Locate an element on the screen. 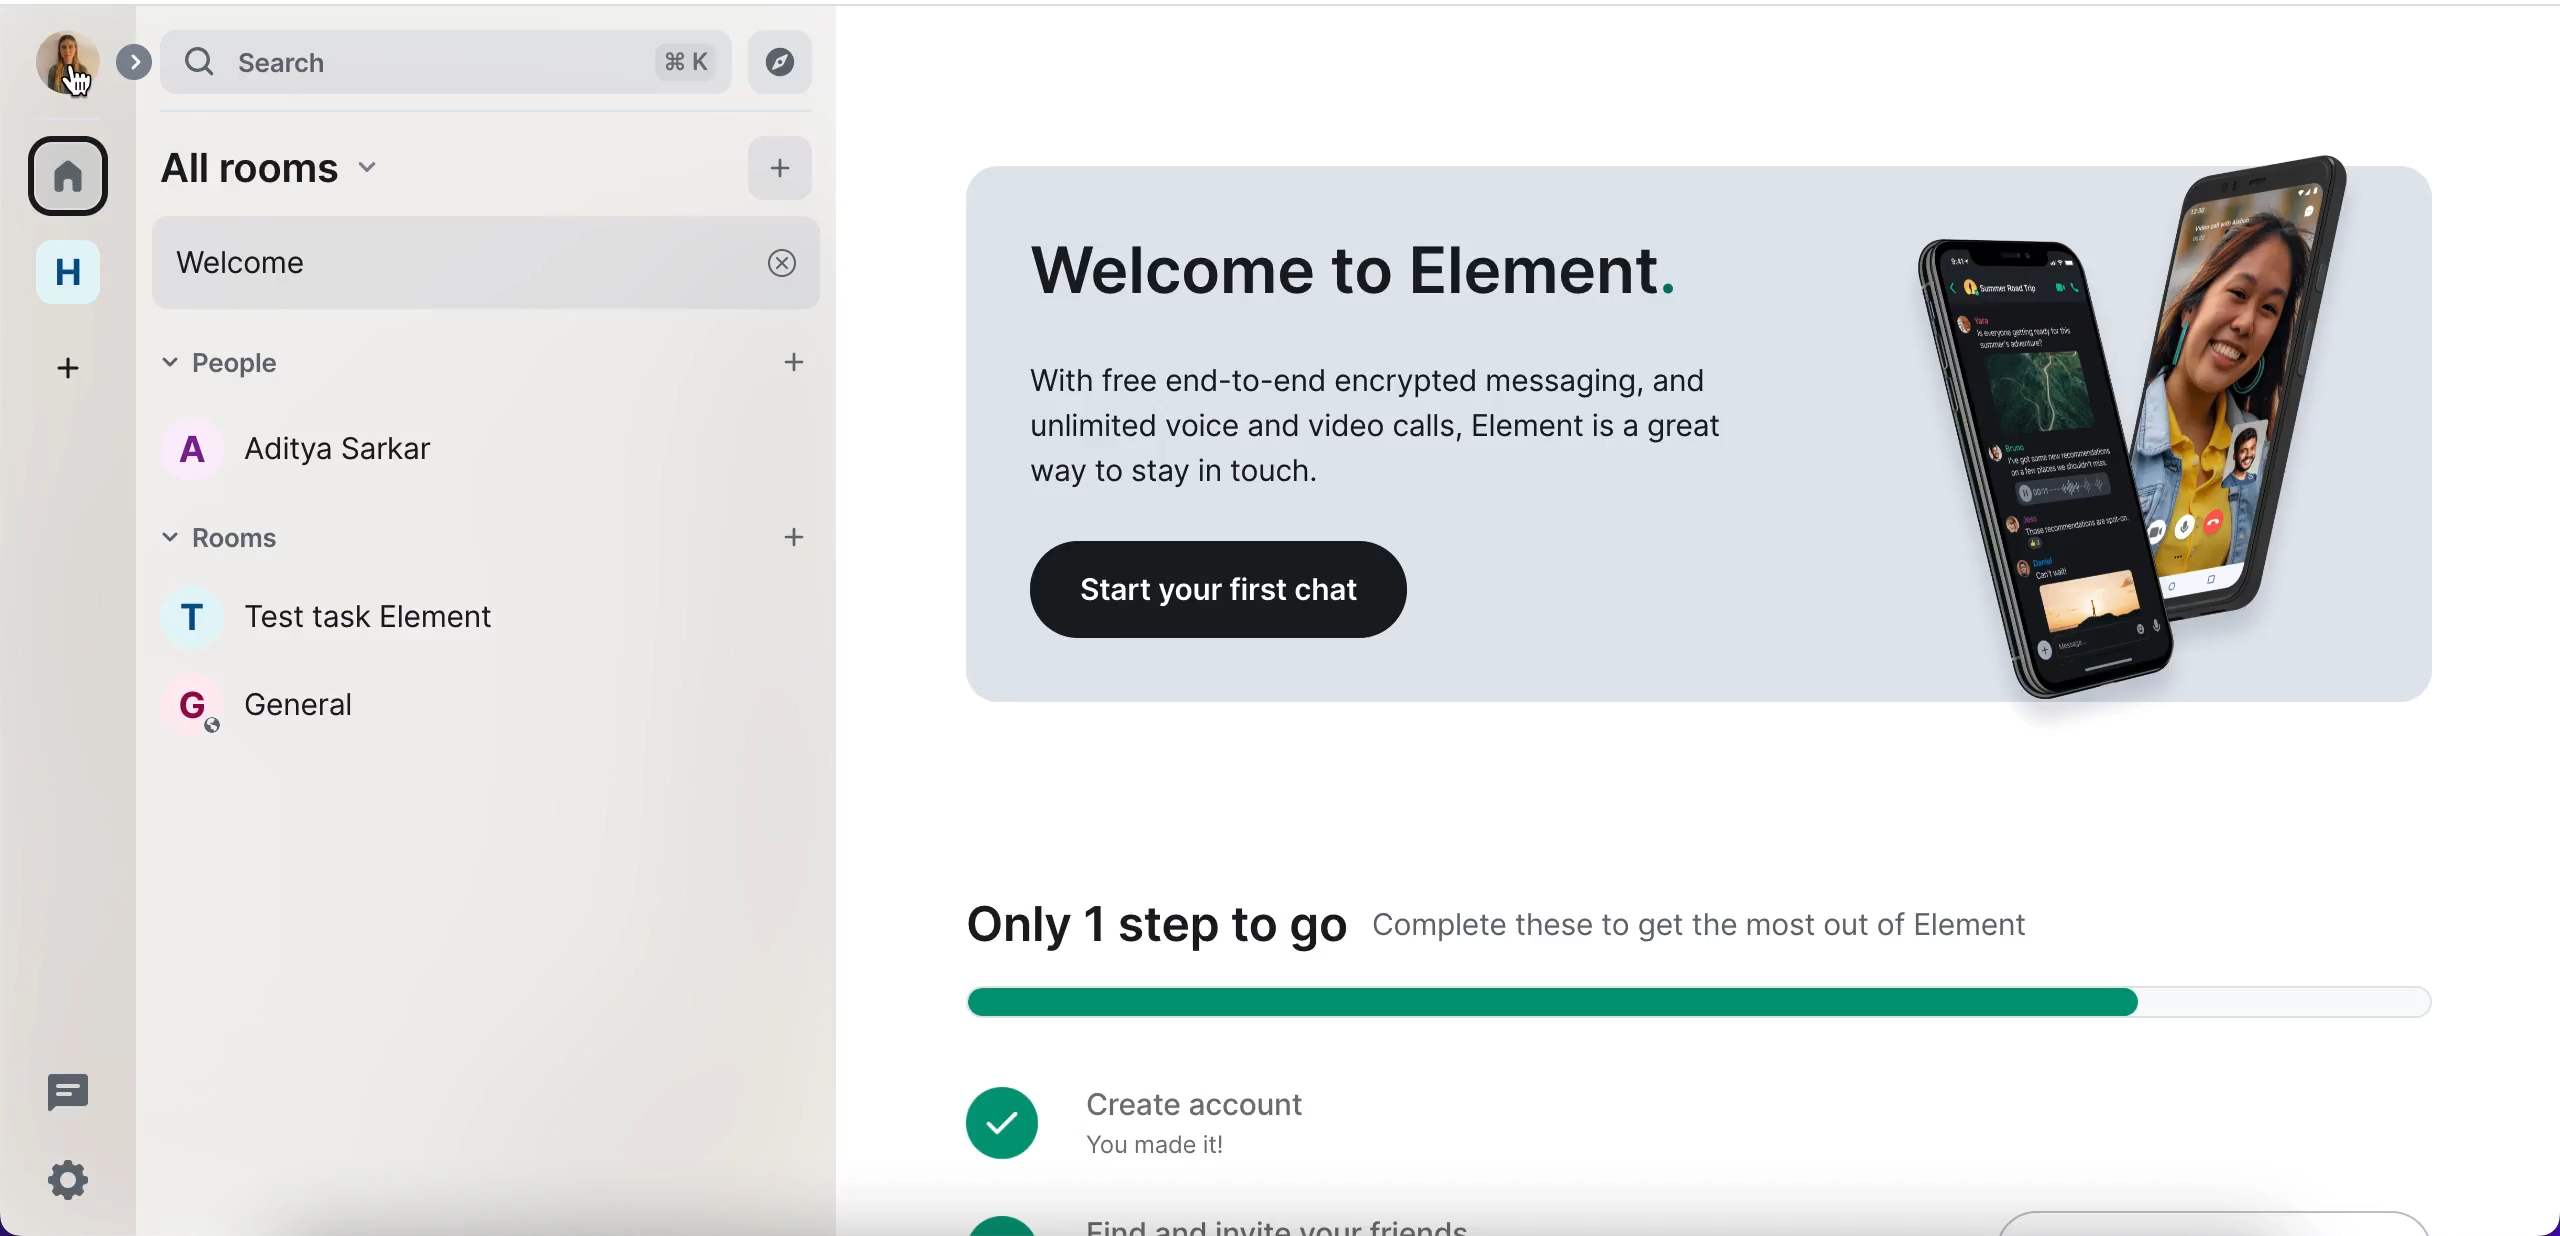 The width and height of the screenshot is (2560, 1236). add is located at coordinates (792, 539).